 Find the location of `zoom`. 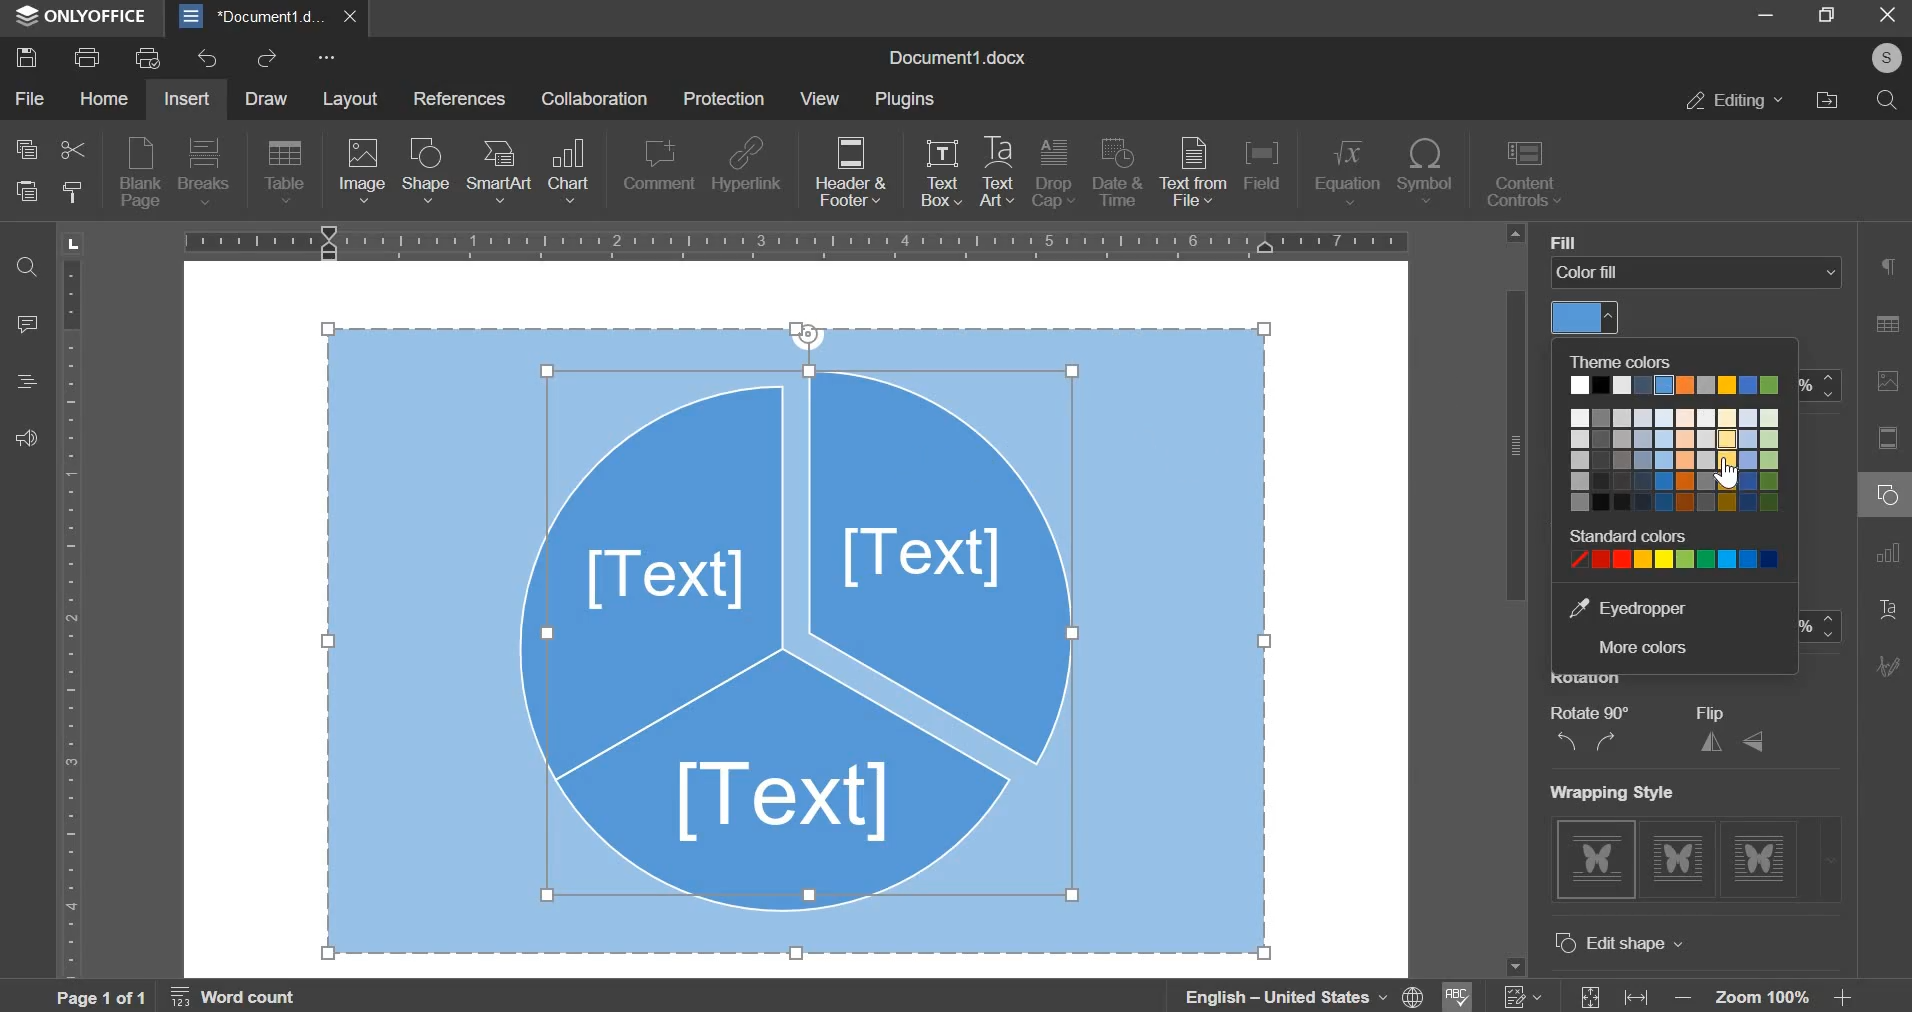

zoom is located at coordinates (1769, 995).